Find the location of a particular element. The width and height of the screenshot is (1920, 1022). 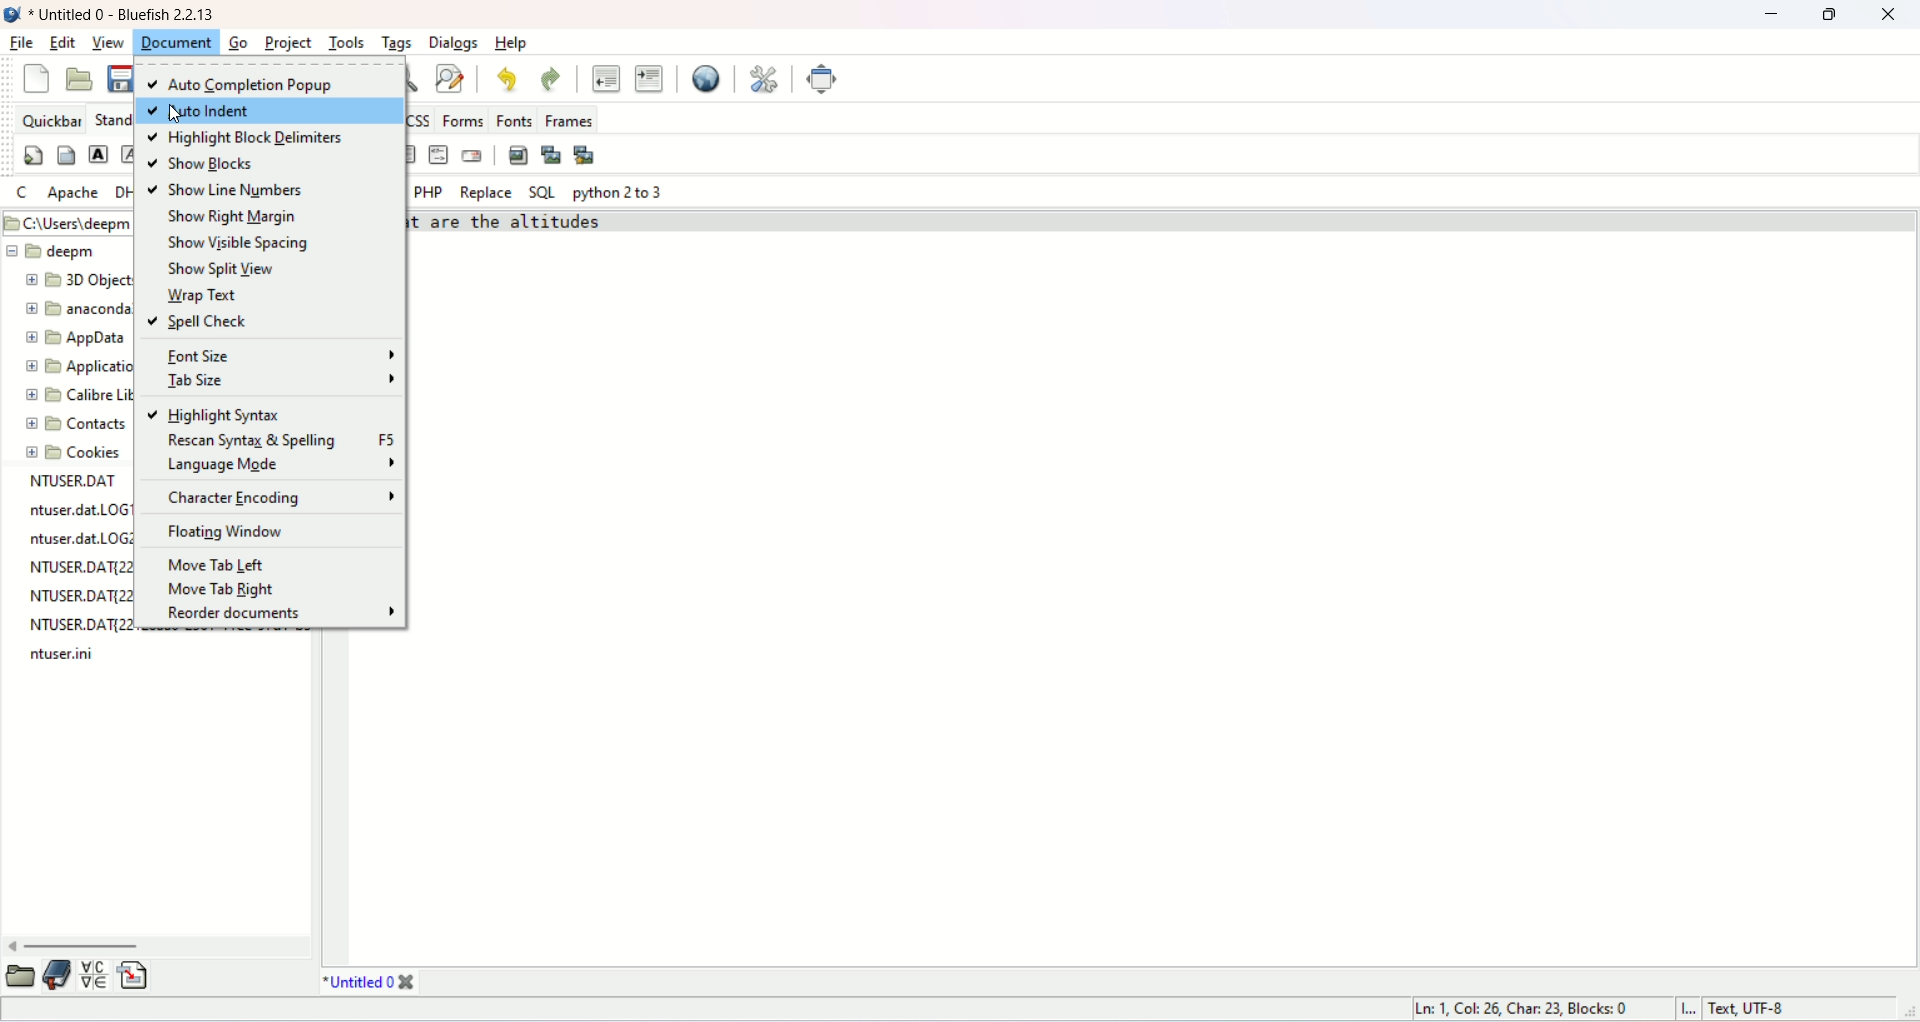

email is located at coordinates (471, 157).